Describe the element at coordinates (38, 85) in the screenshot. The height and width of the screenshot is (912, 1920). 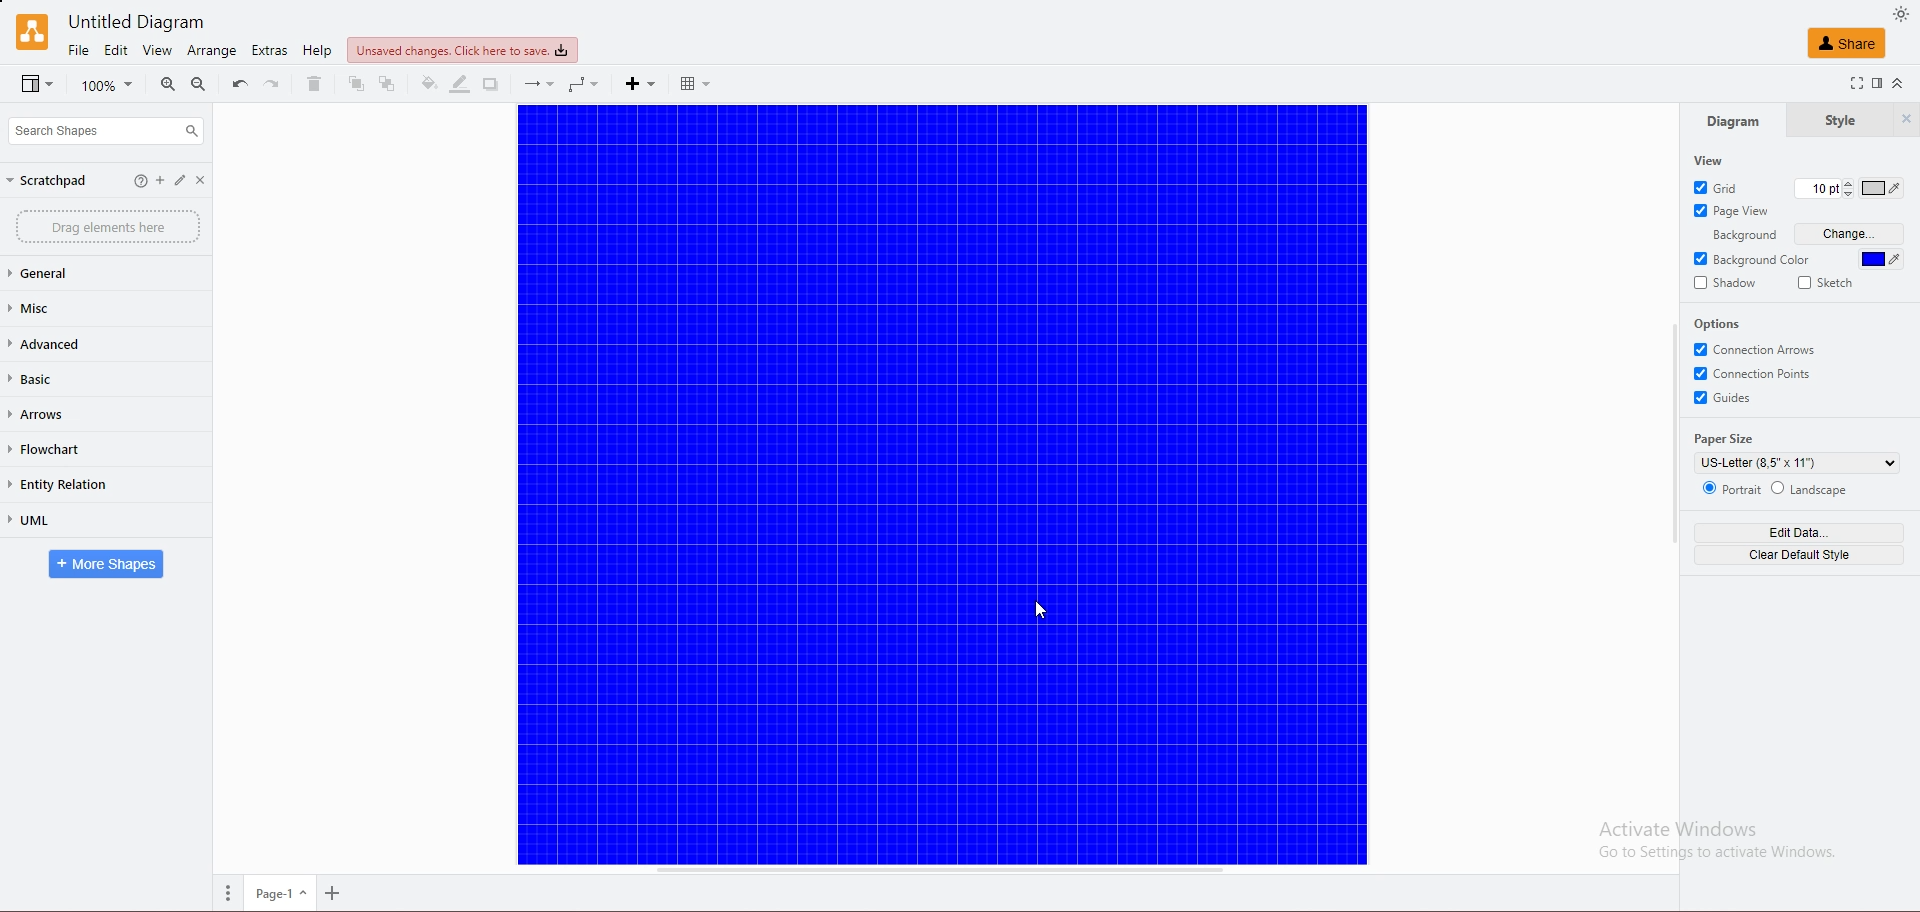
I see `view` at that location.